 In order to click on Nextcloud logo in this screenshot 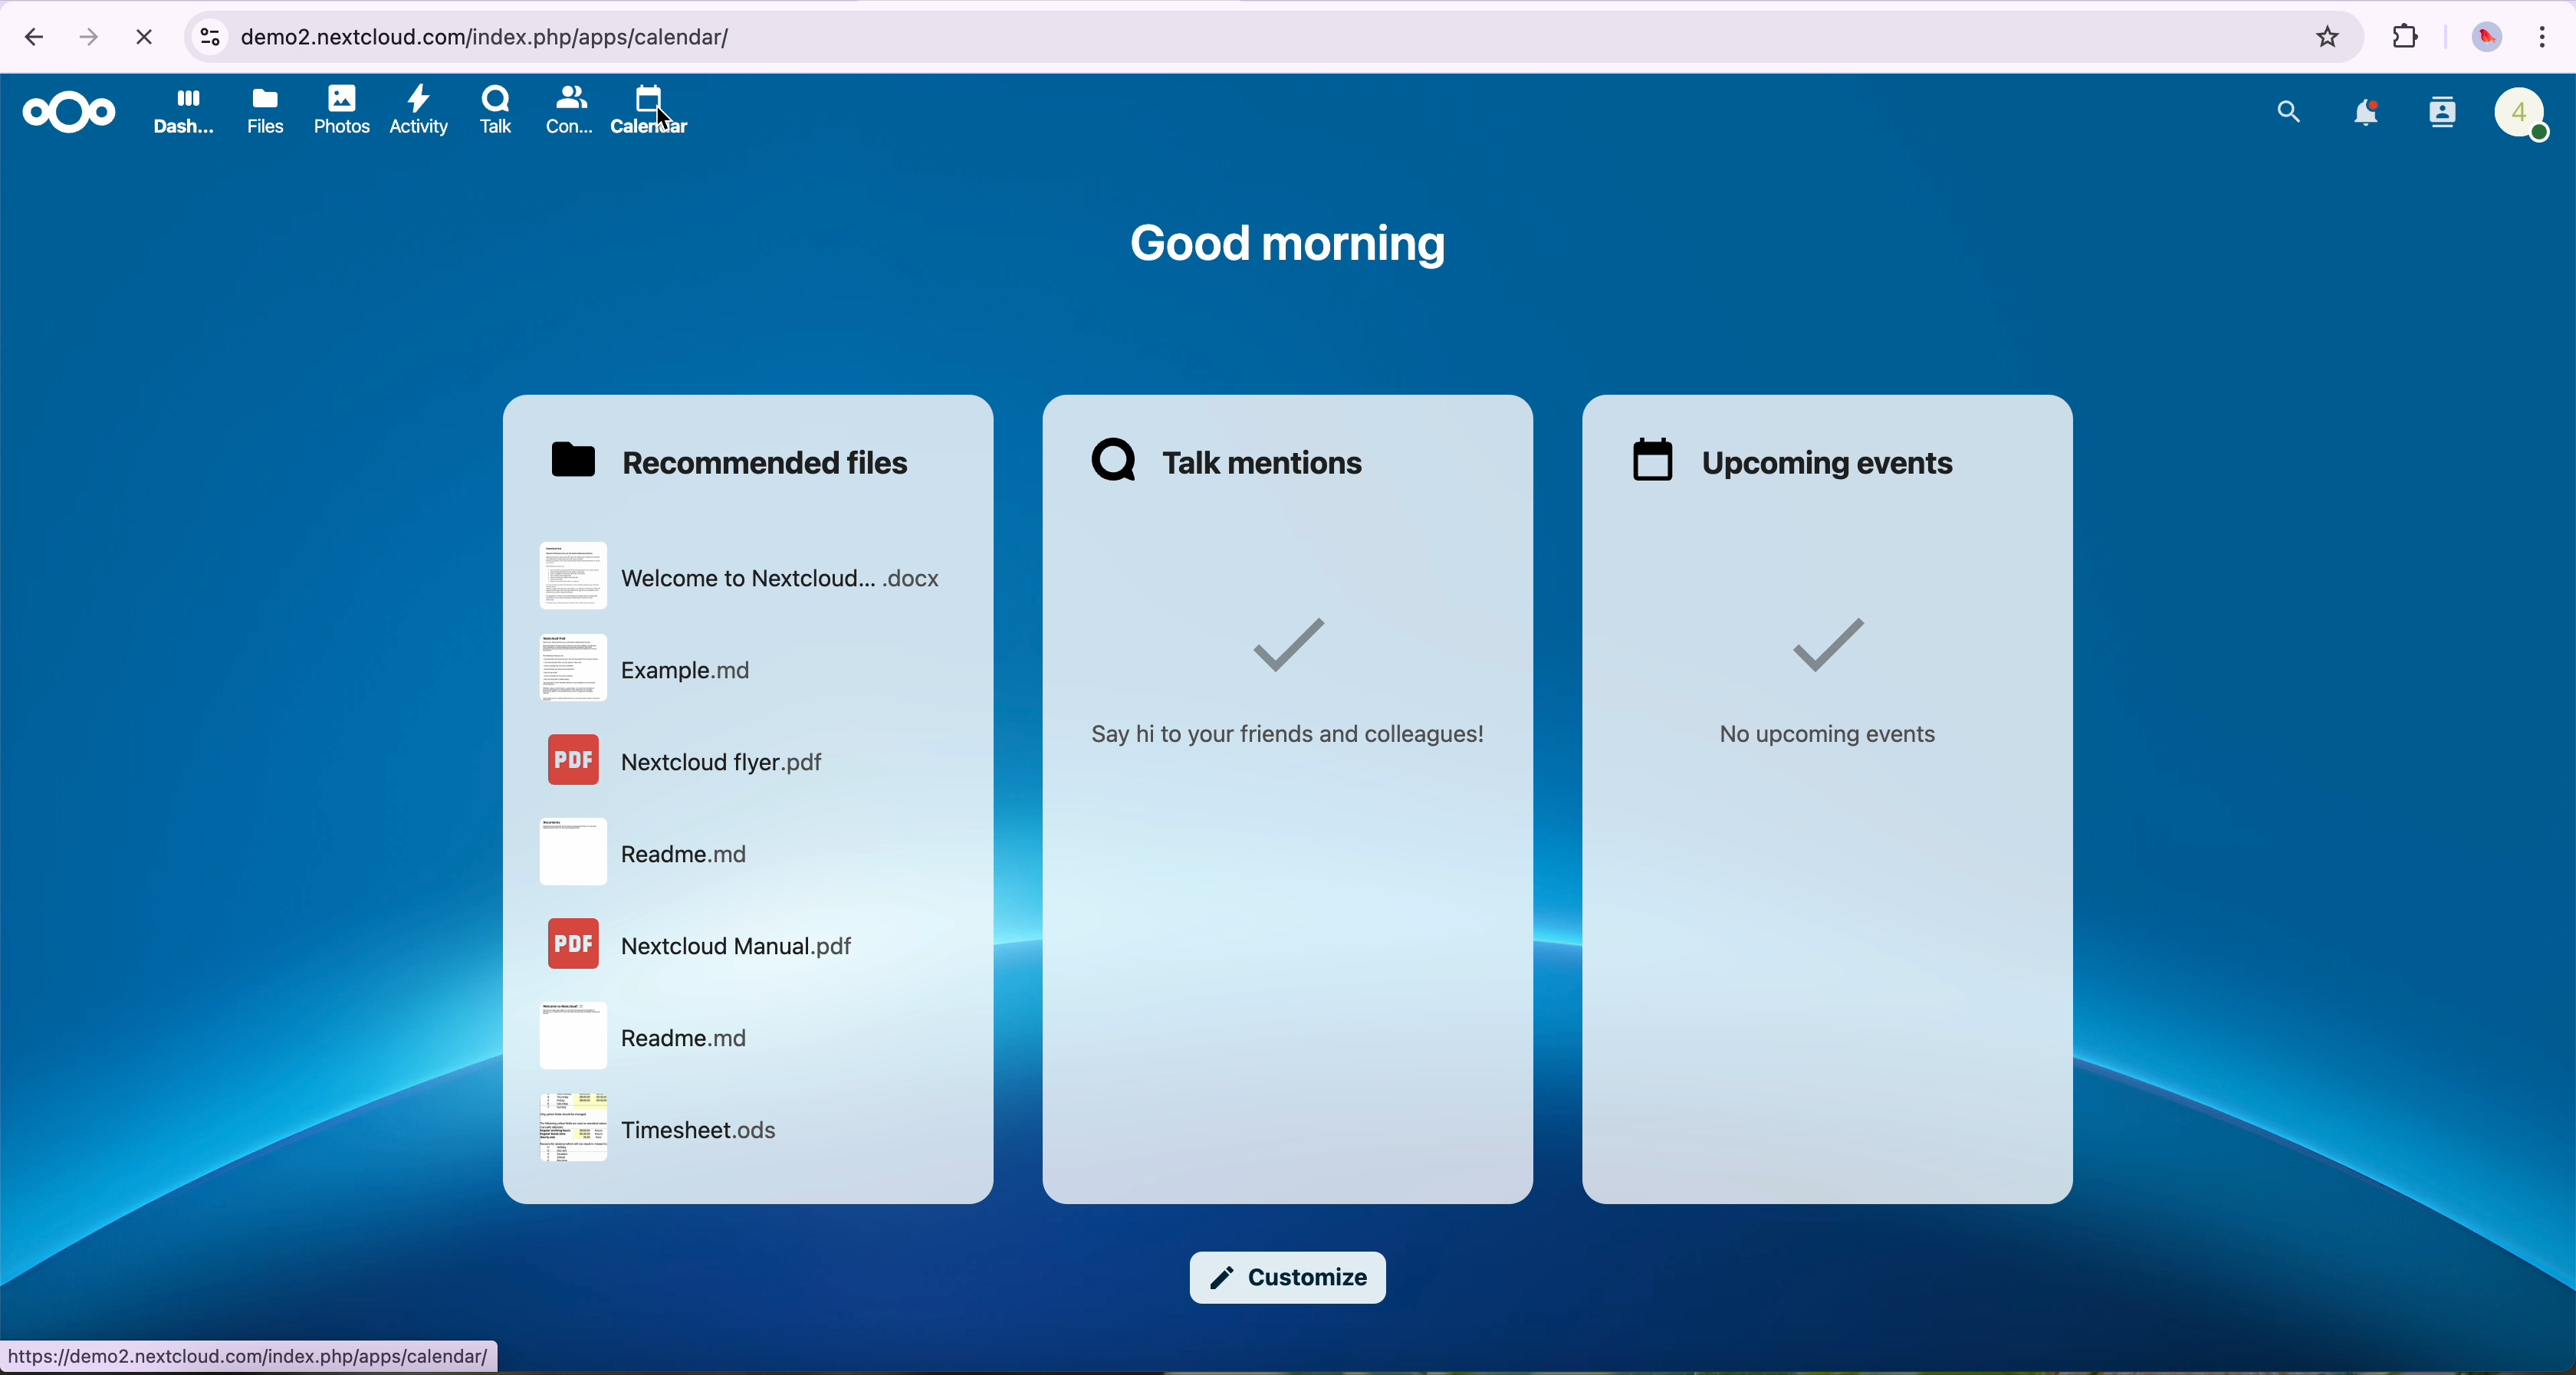, I will do `click(67, 114)`.